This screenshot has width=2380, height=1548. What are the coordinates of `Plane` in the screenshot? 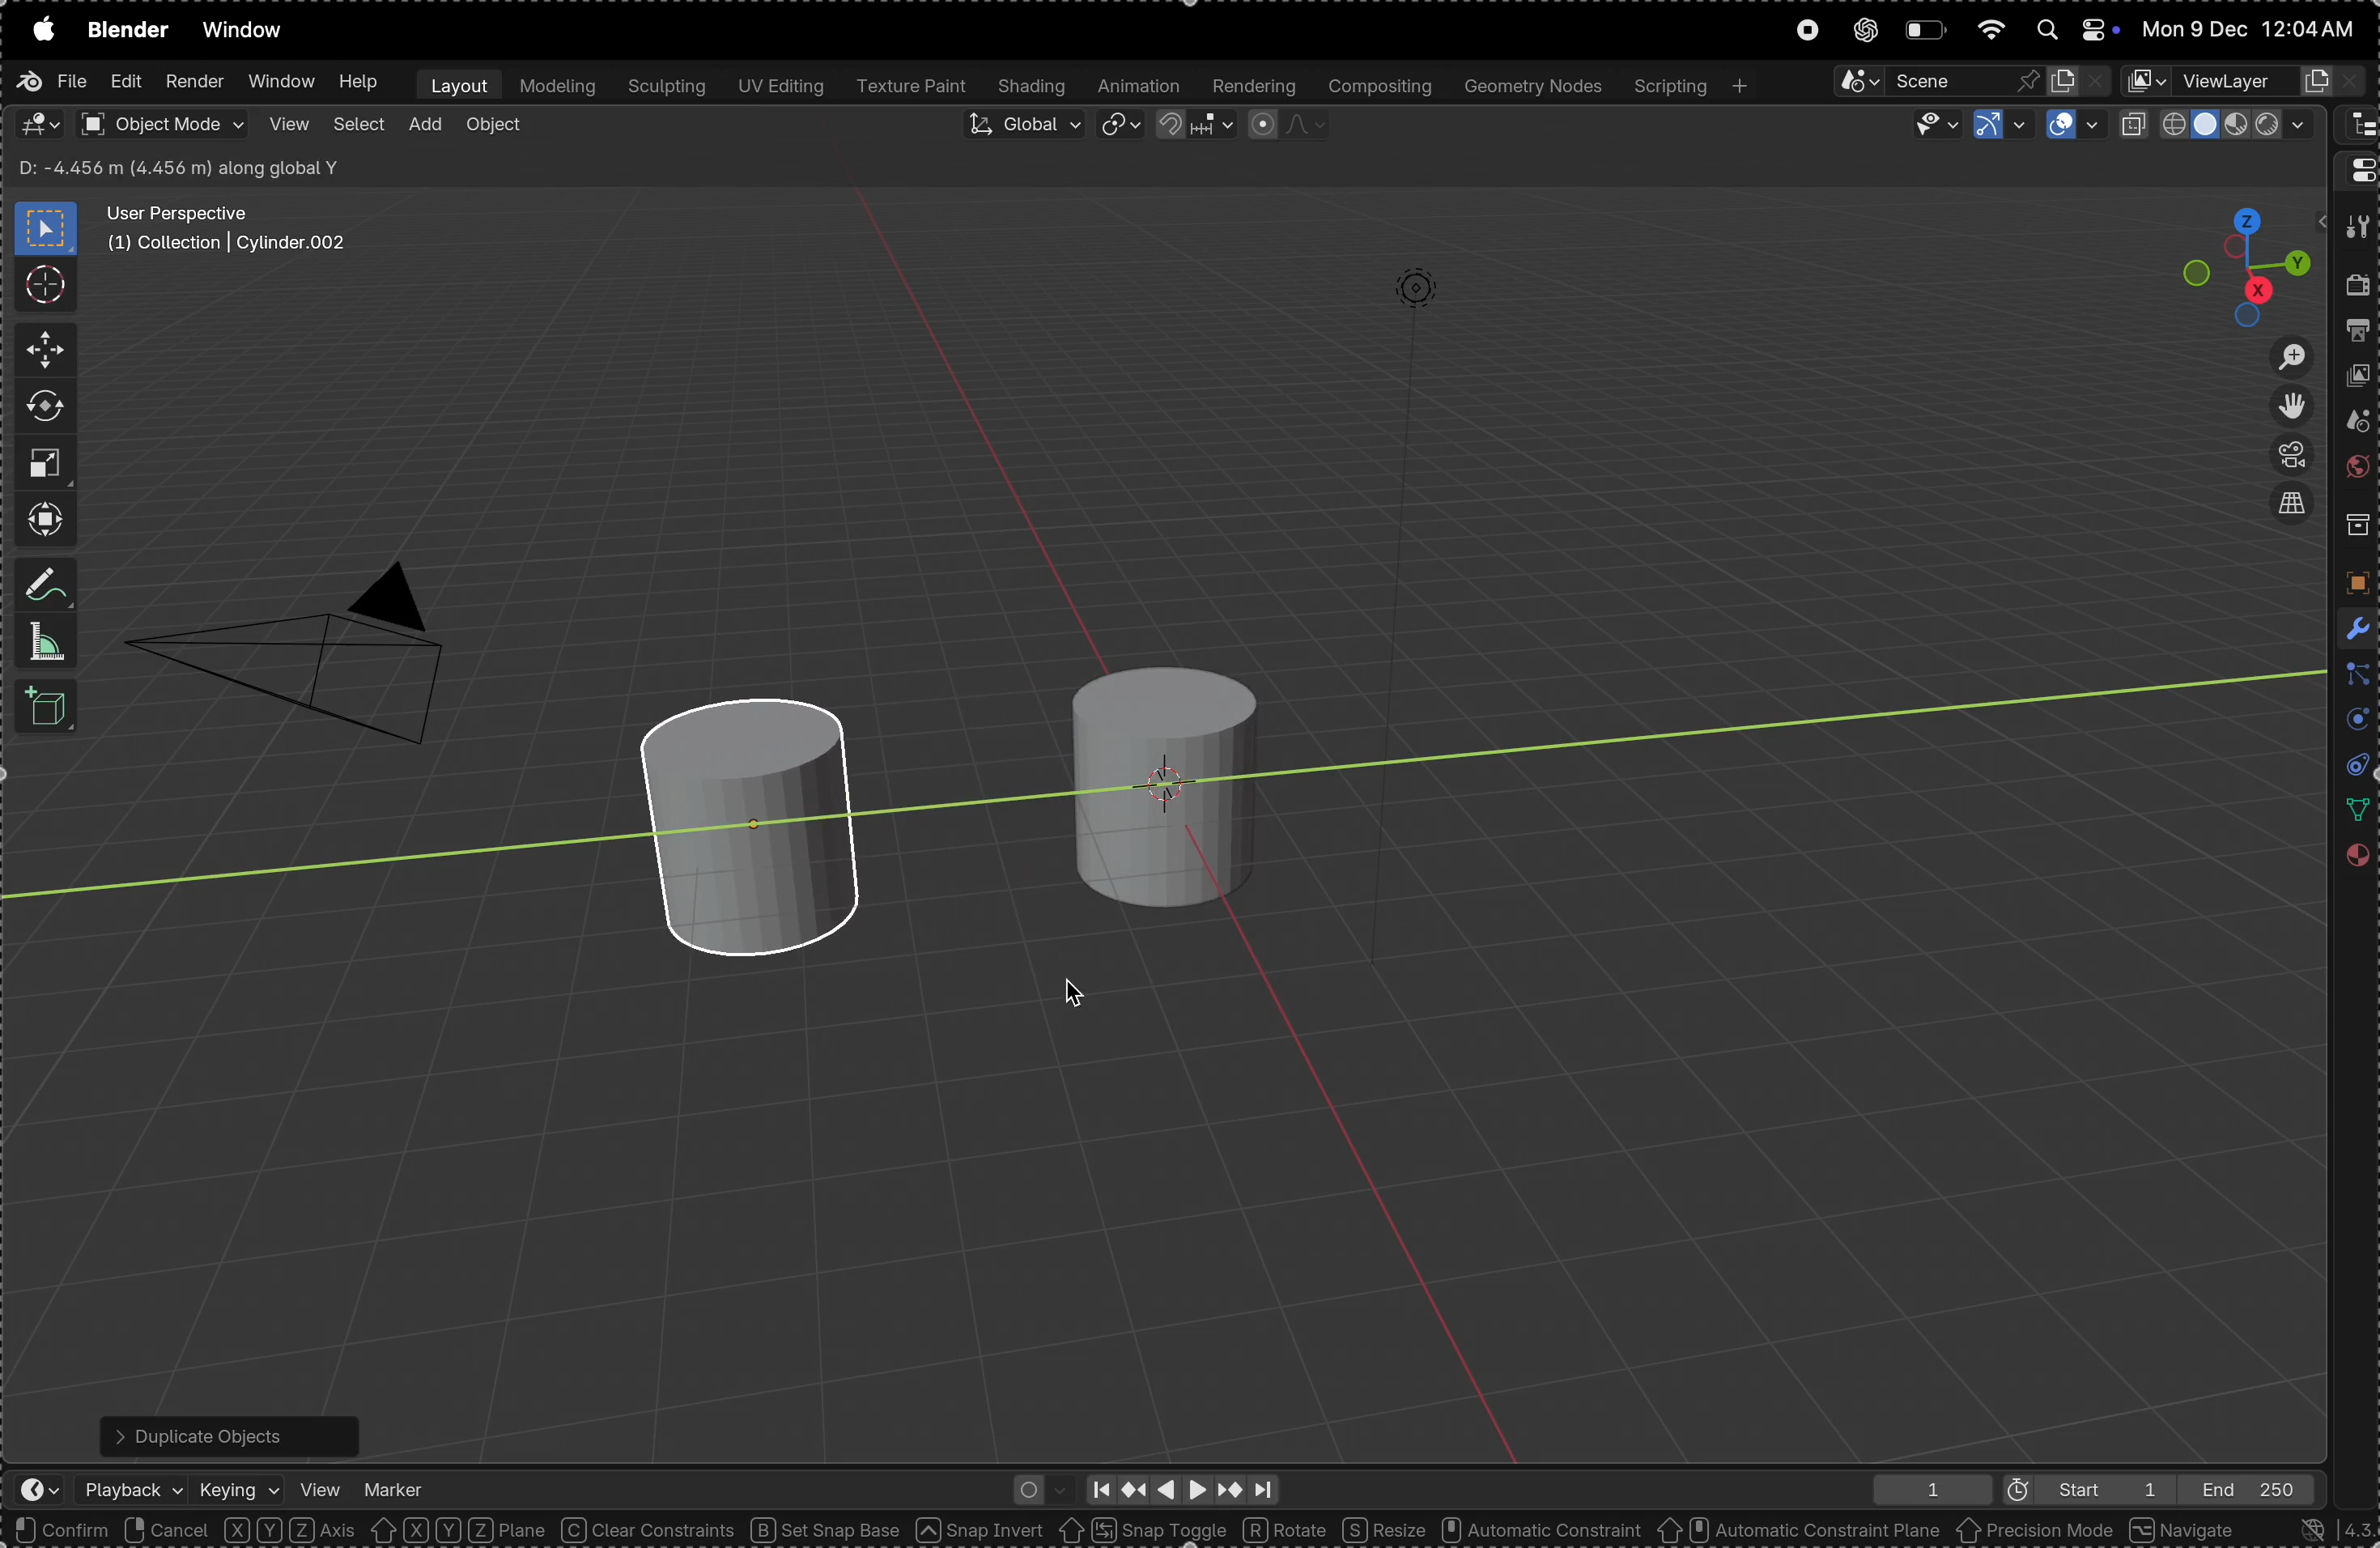 It's located at (510, 1530).